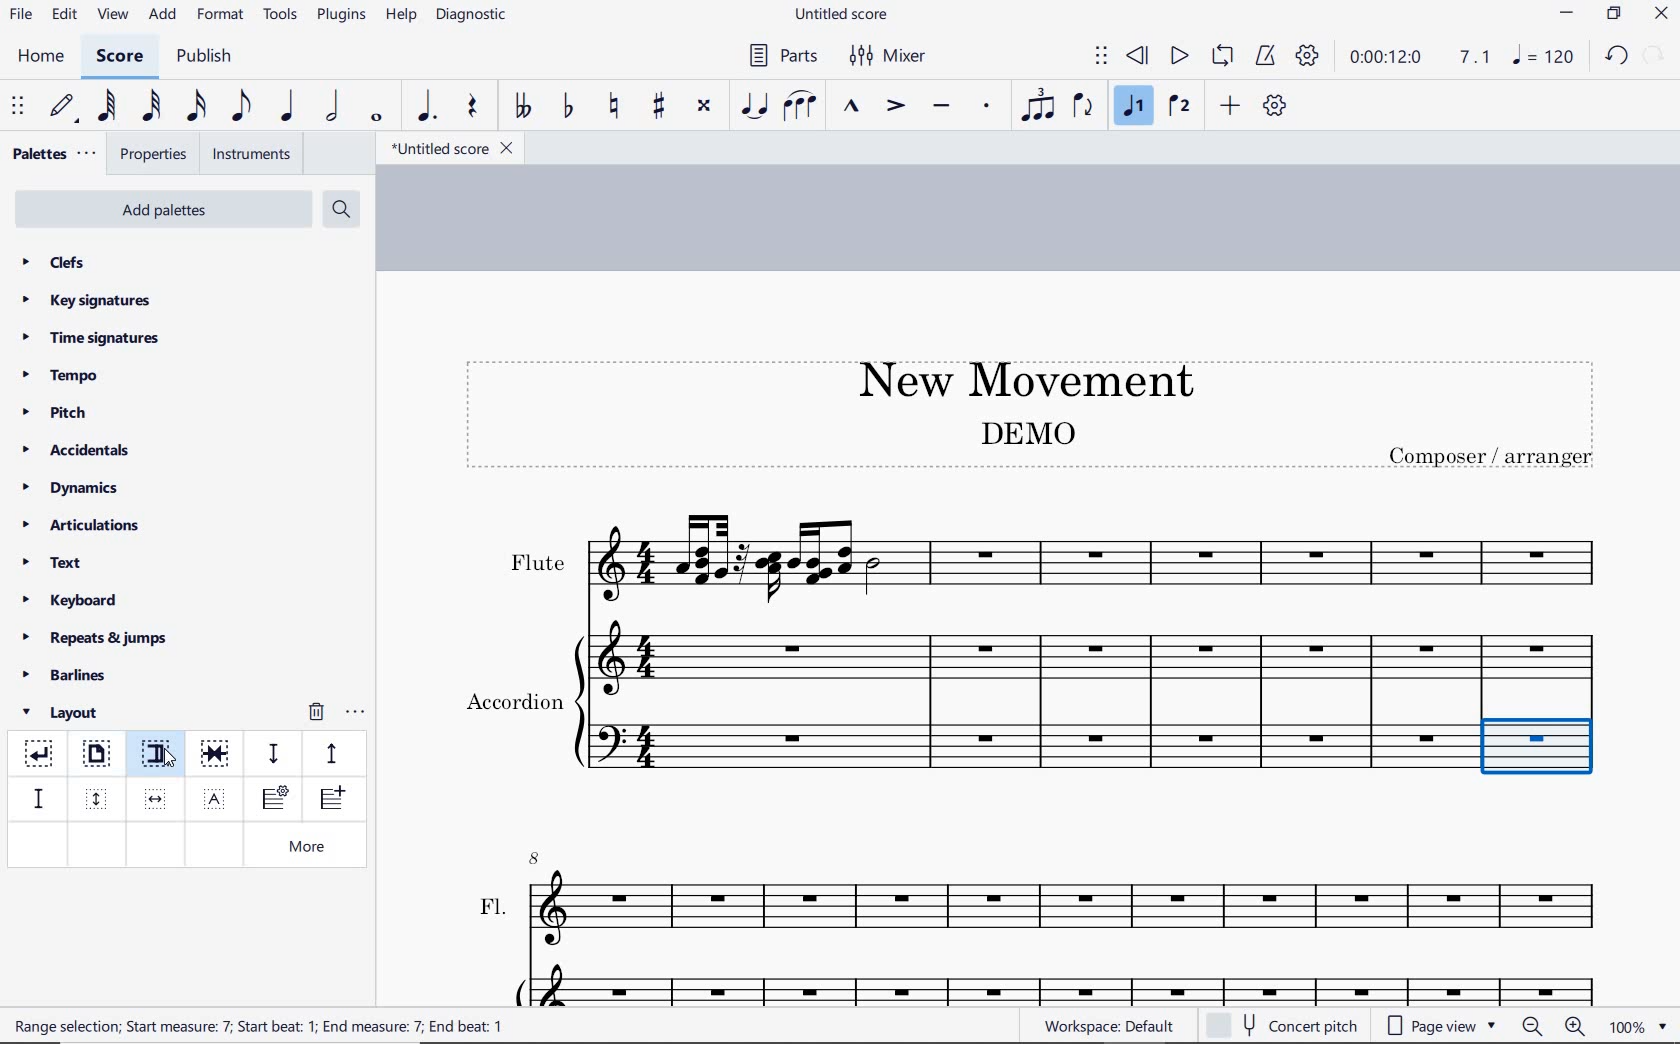 The image size is (1680, 1044). Describe the element at coordinates (85, 300) in the screenshot. I see `key signatures` at that location.